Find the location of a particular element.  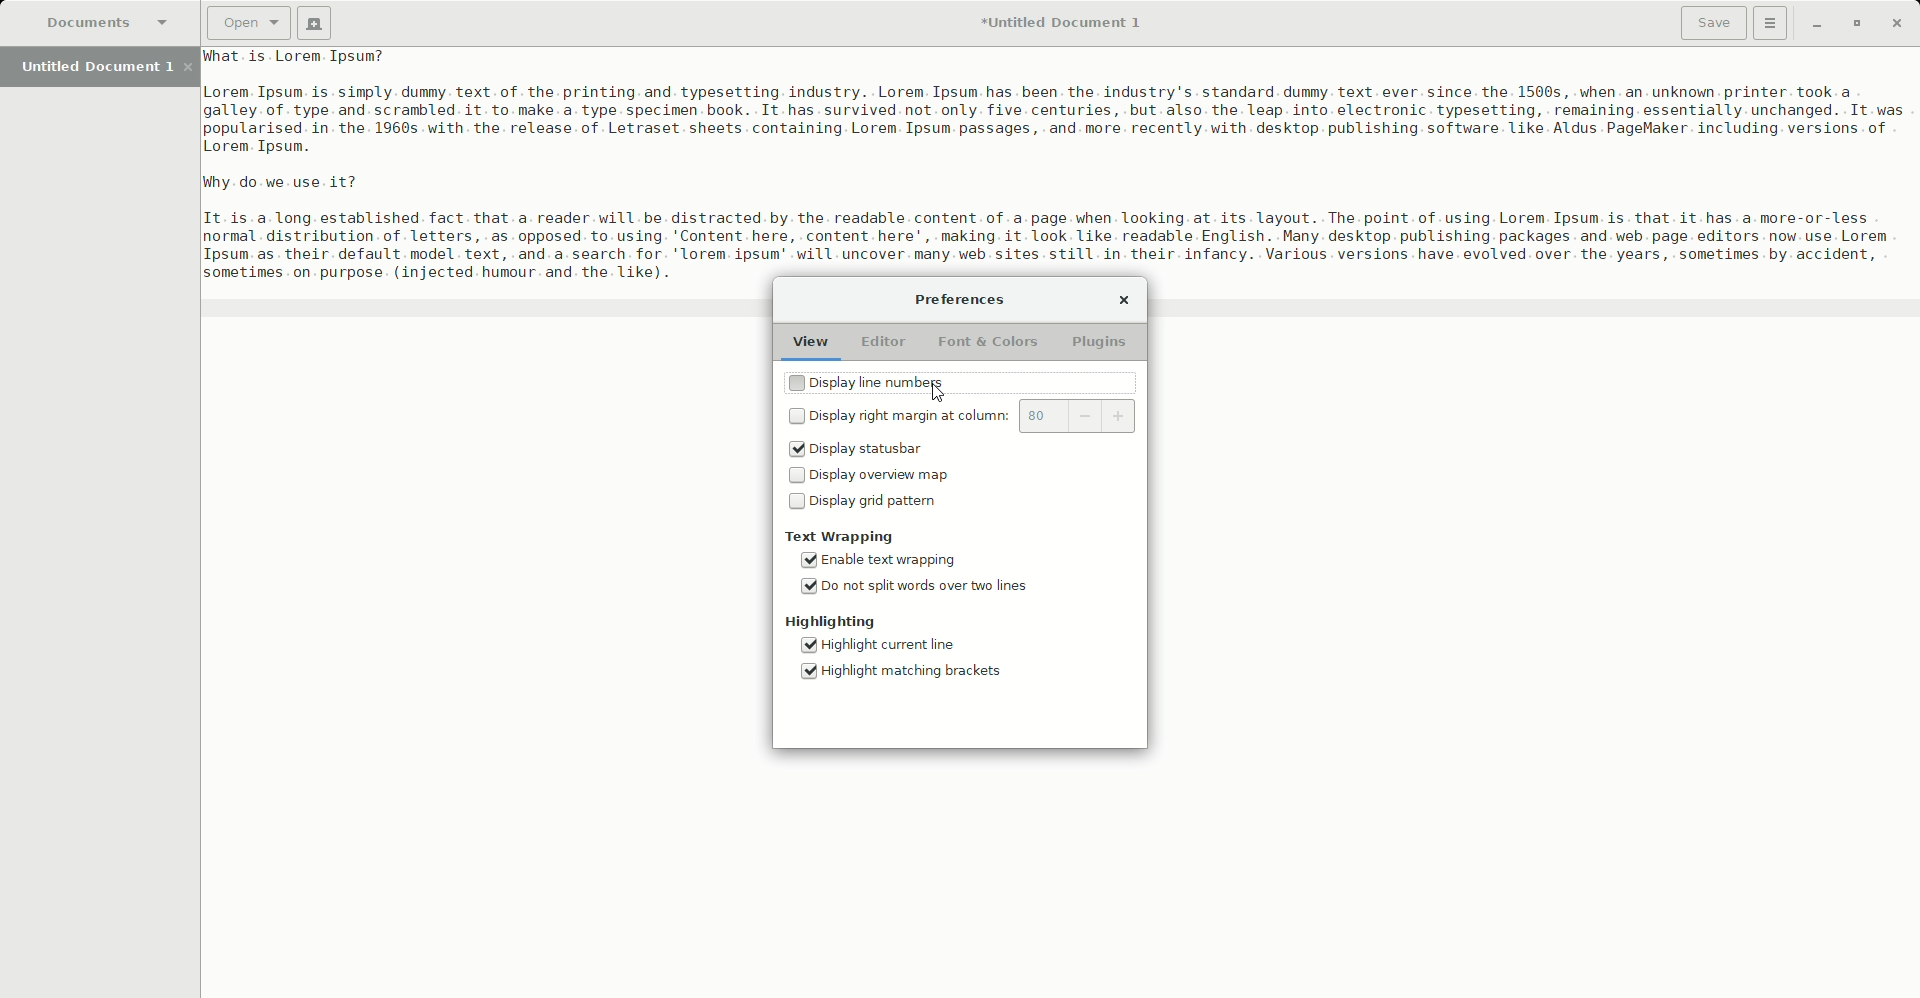

Plugins is located at coordinates (1102, 342).